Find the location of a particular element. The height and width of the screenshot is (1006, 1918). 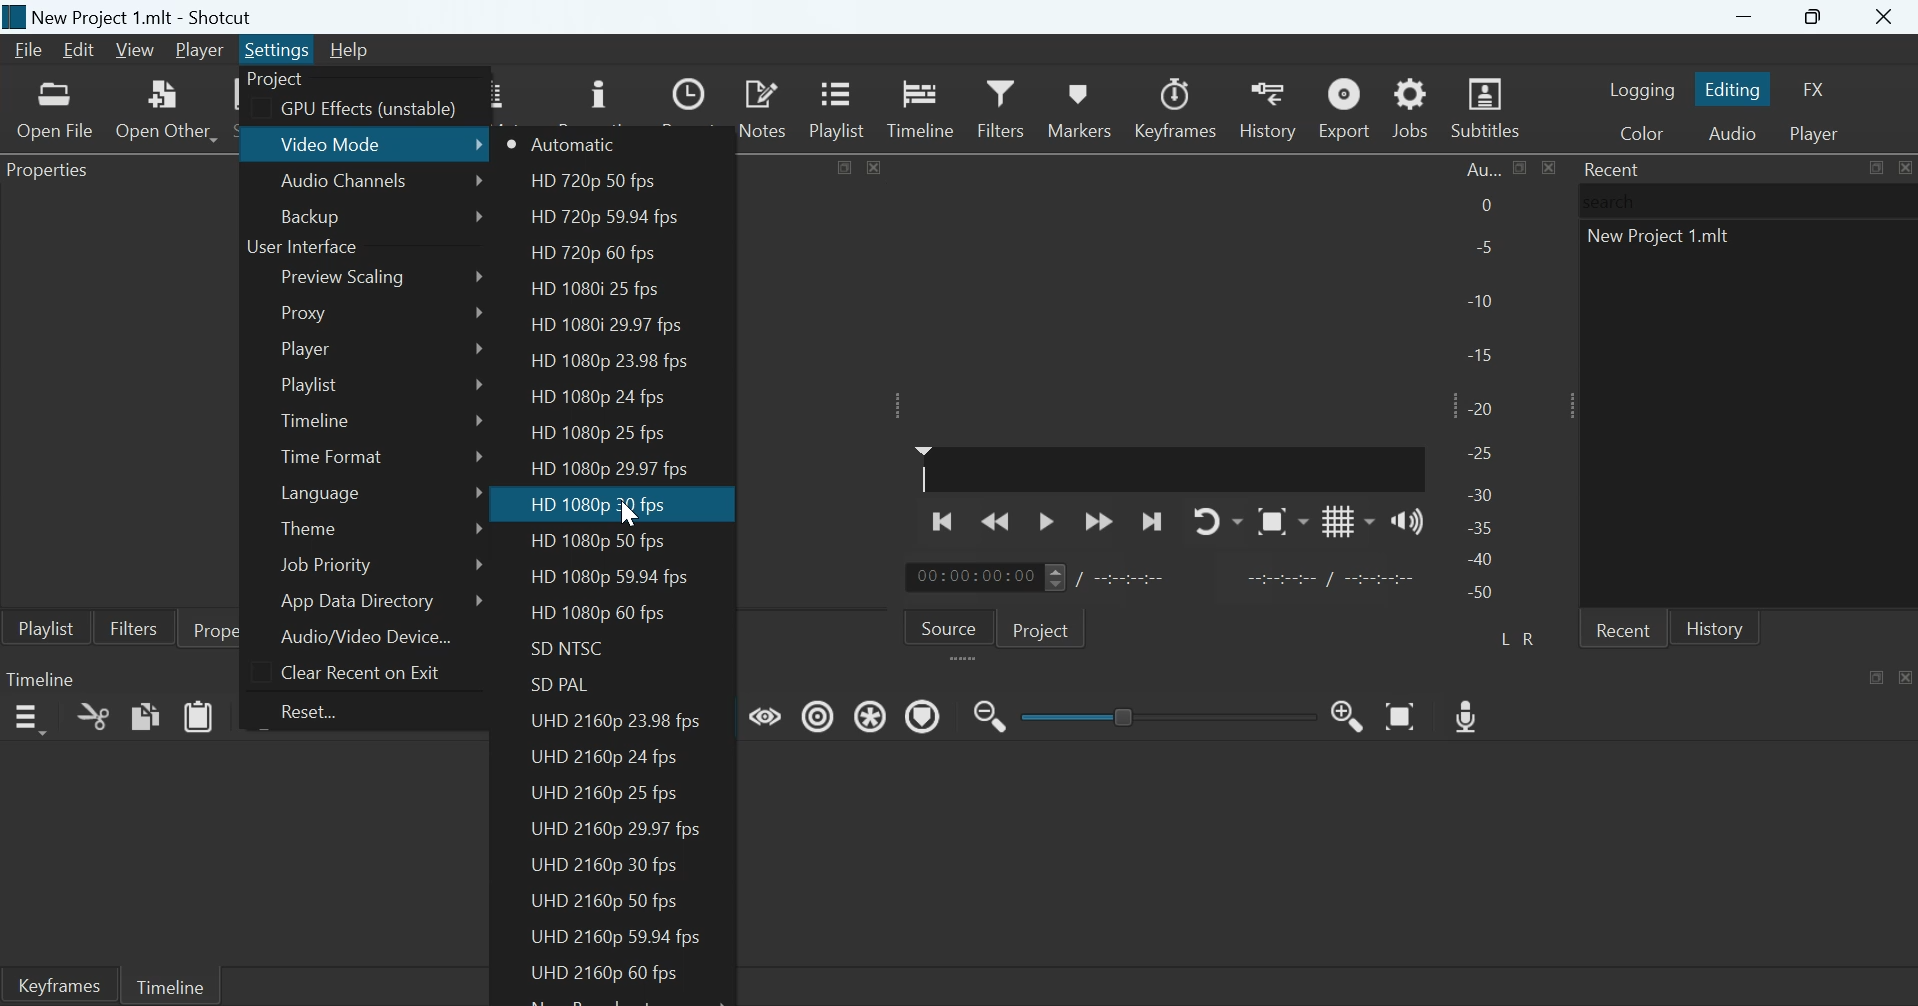

Close is located at coordinates (1906, 676).